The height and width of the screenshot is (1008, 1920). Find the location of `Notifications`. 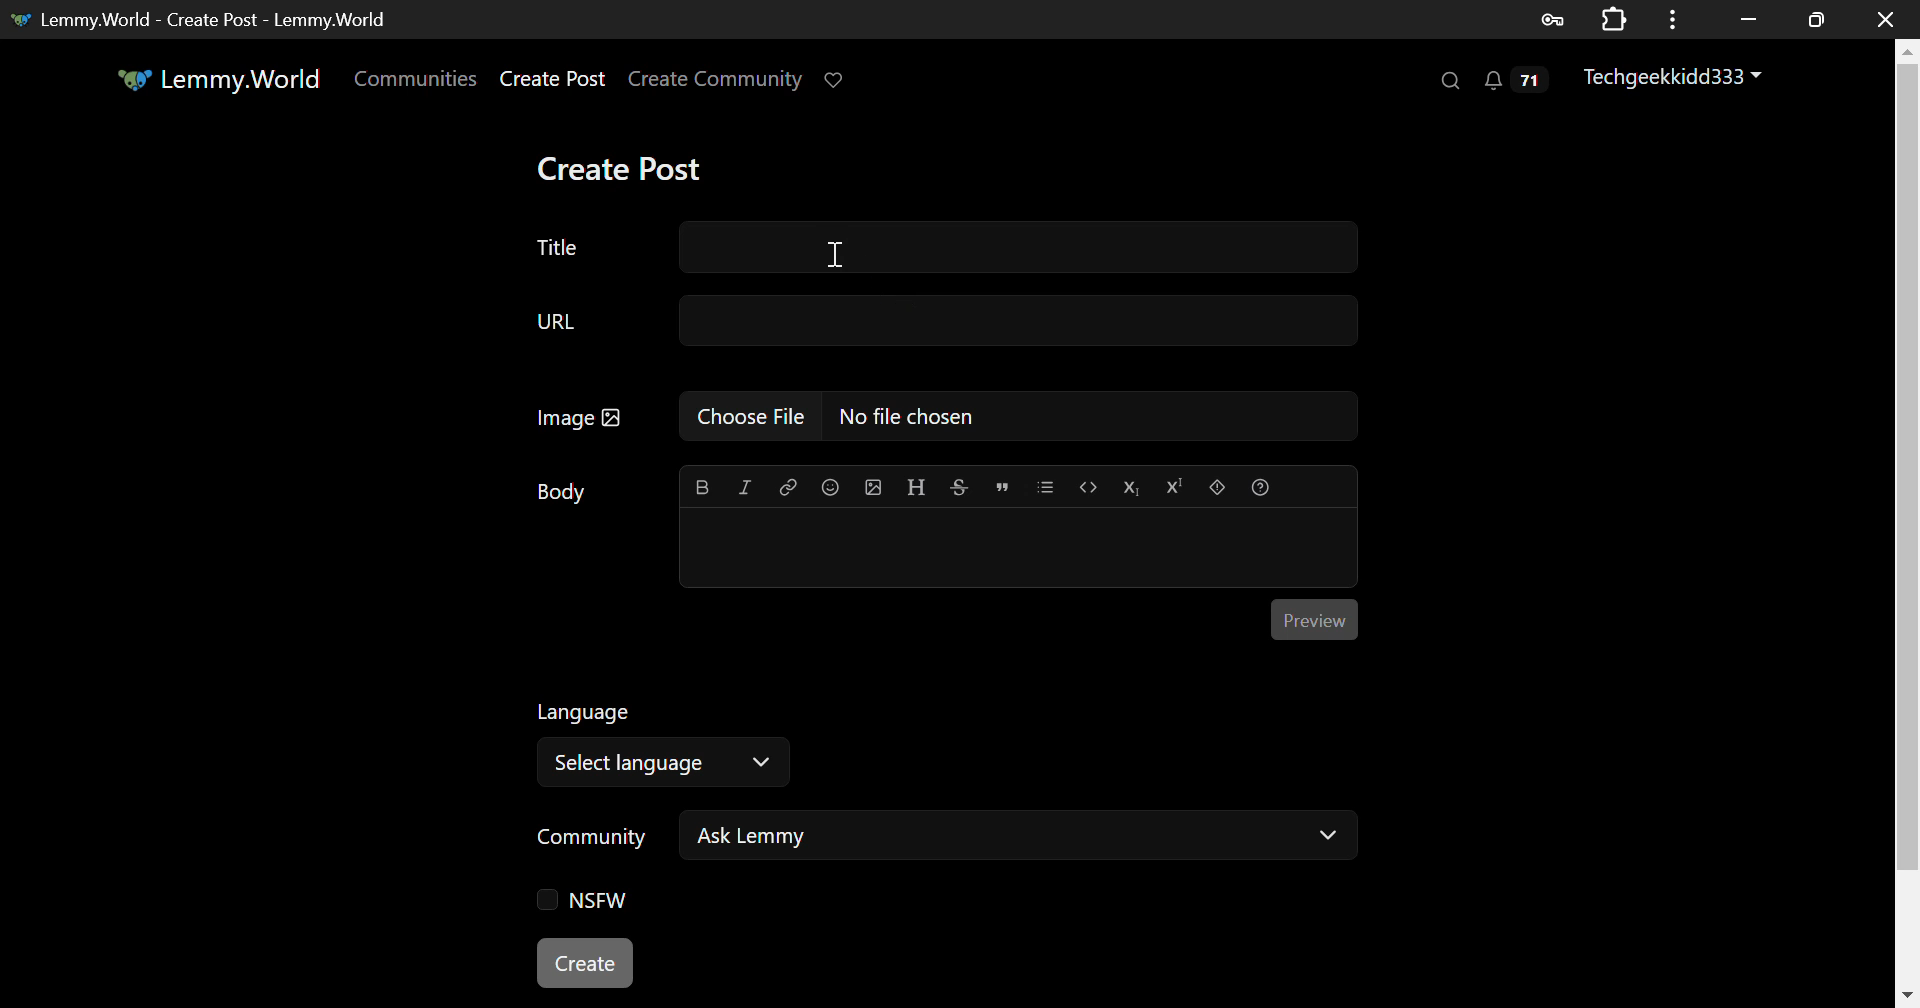

Notifications is located at coordinates (1520, 81).